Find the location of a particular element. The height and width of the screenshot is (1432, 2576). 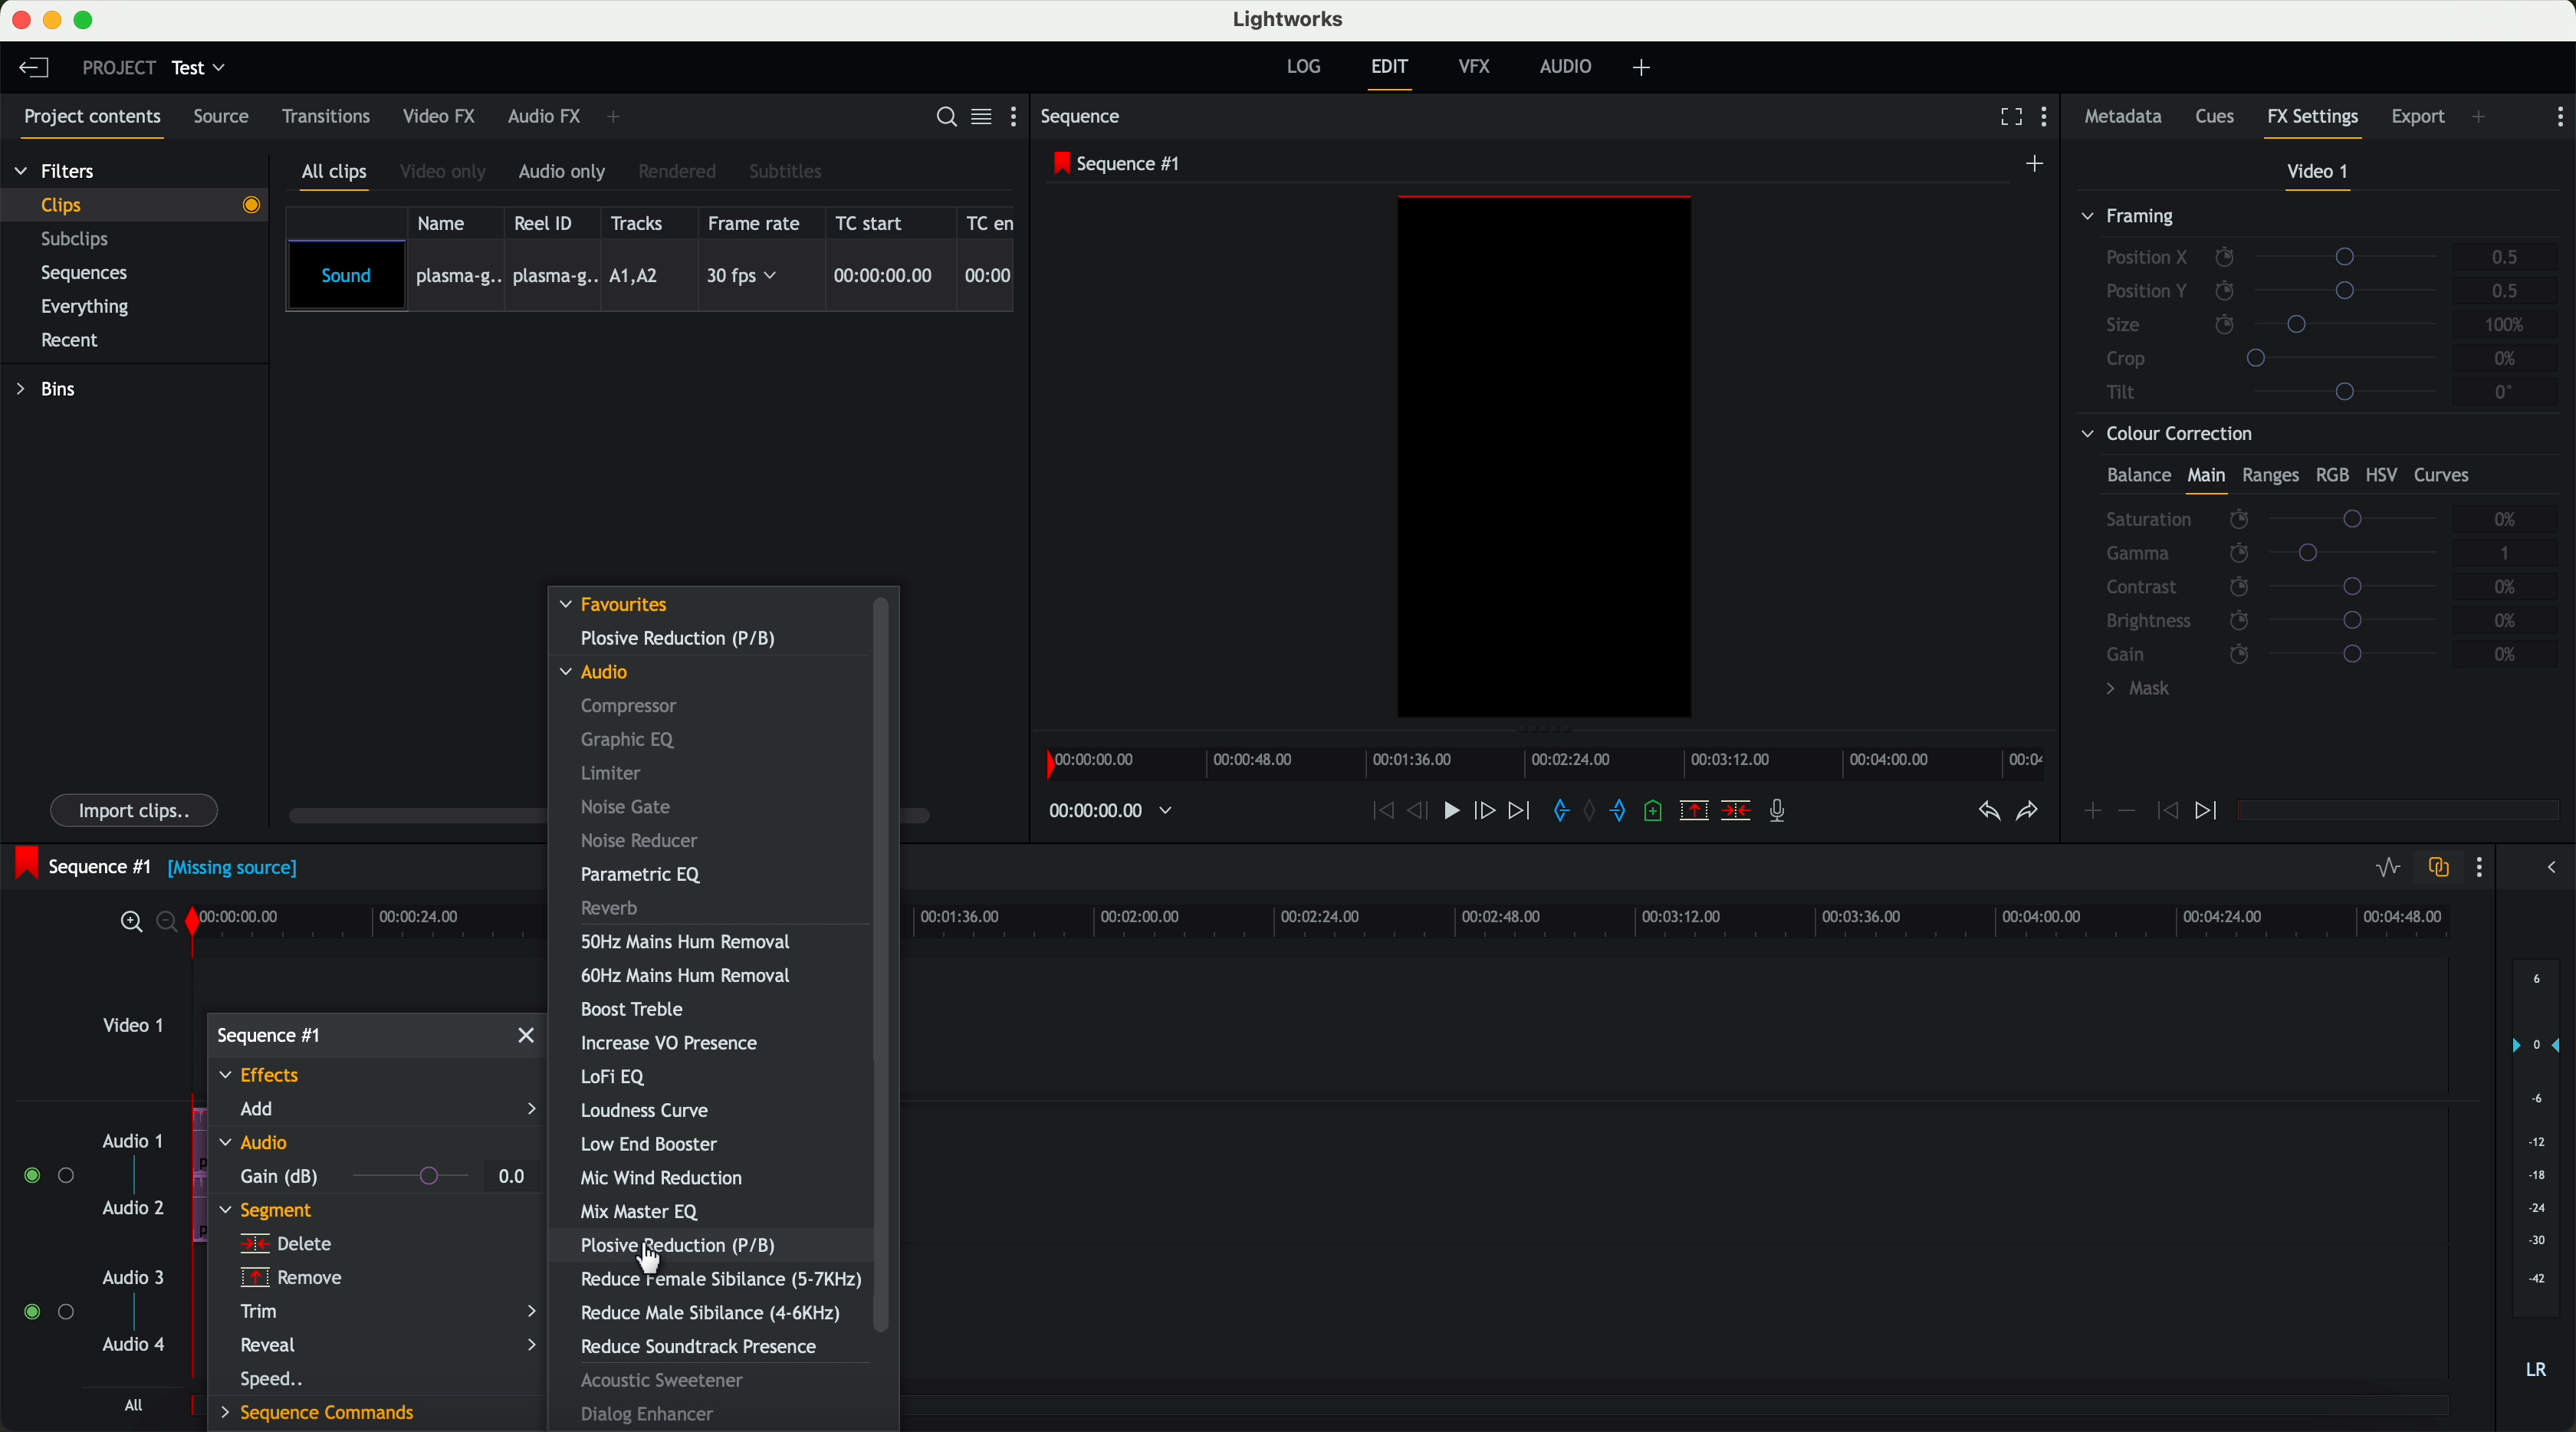

nudge one frame back is located at coordinates (1423, 812).